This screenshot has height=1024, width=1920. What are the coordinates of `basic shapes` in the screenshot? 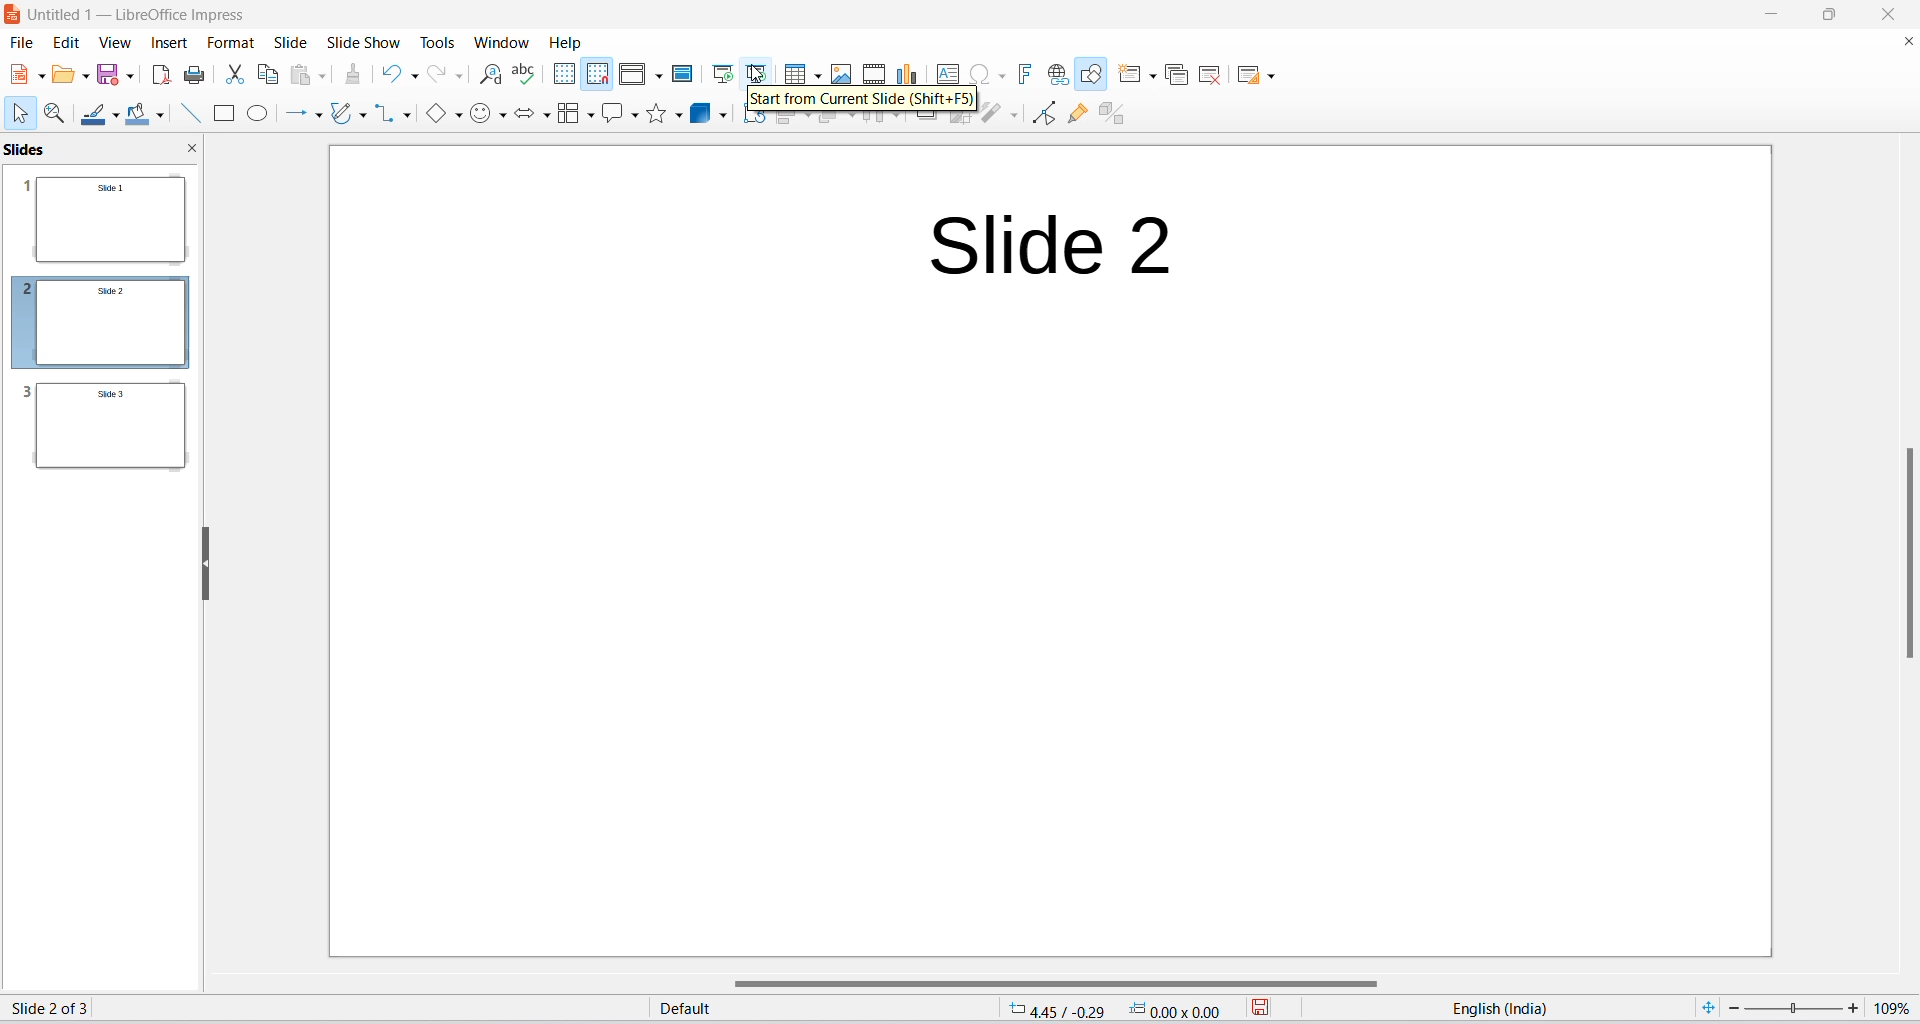 It's located at (464, 116).